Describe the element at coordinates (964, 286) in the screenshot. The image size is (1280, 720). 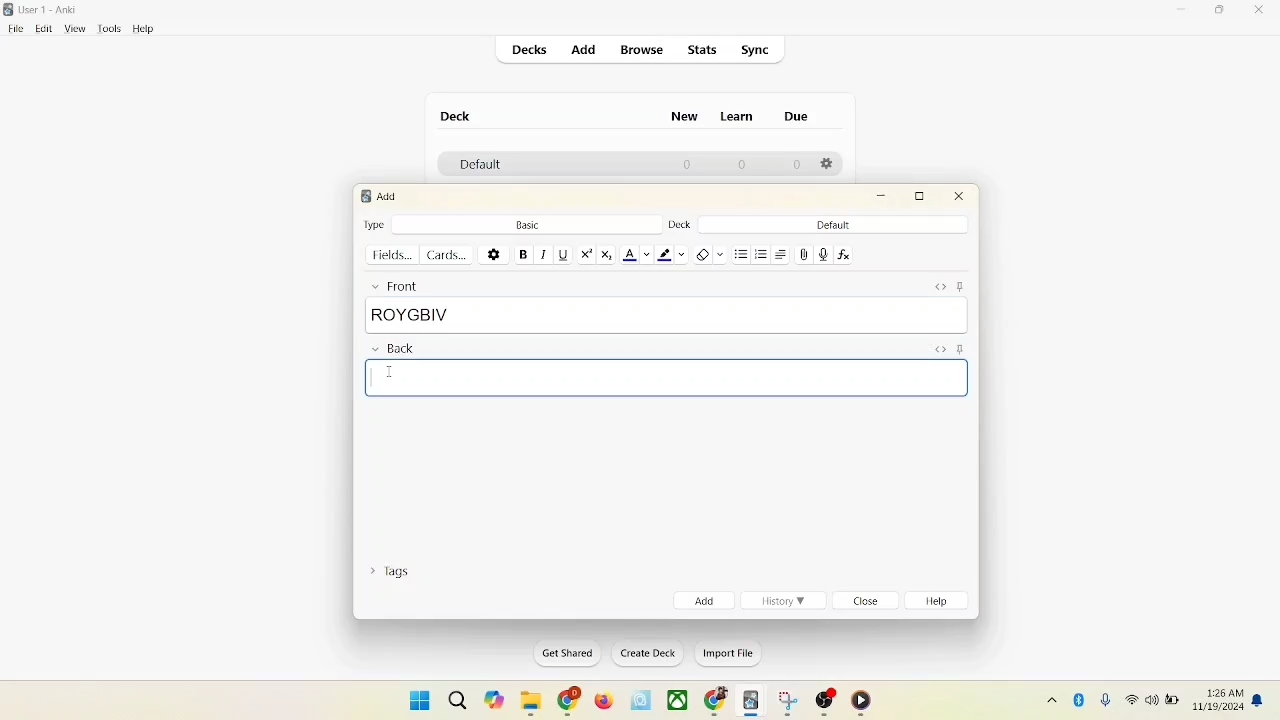
I see `sticky` at that location.